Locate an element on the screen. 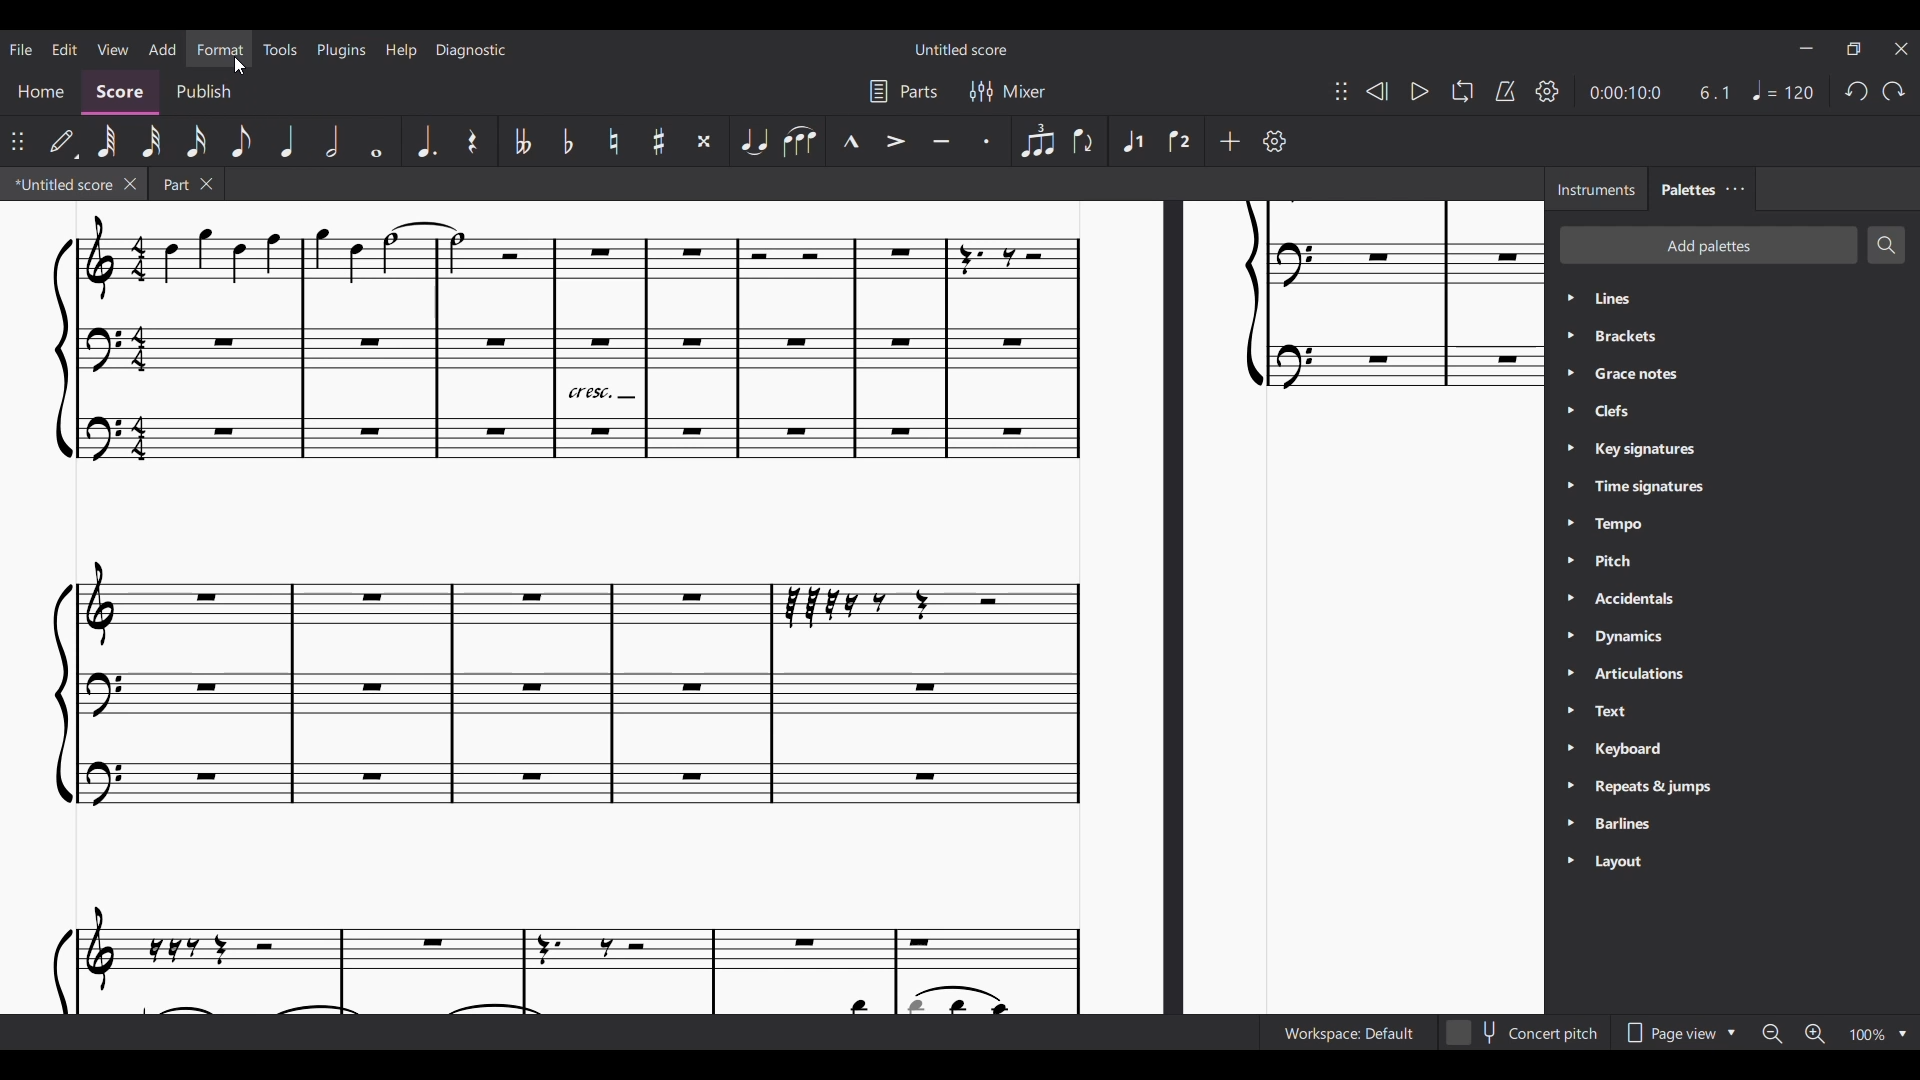  Parts settings is located at coordinates (903, 91).